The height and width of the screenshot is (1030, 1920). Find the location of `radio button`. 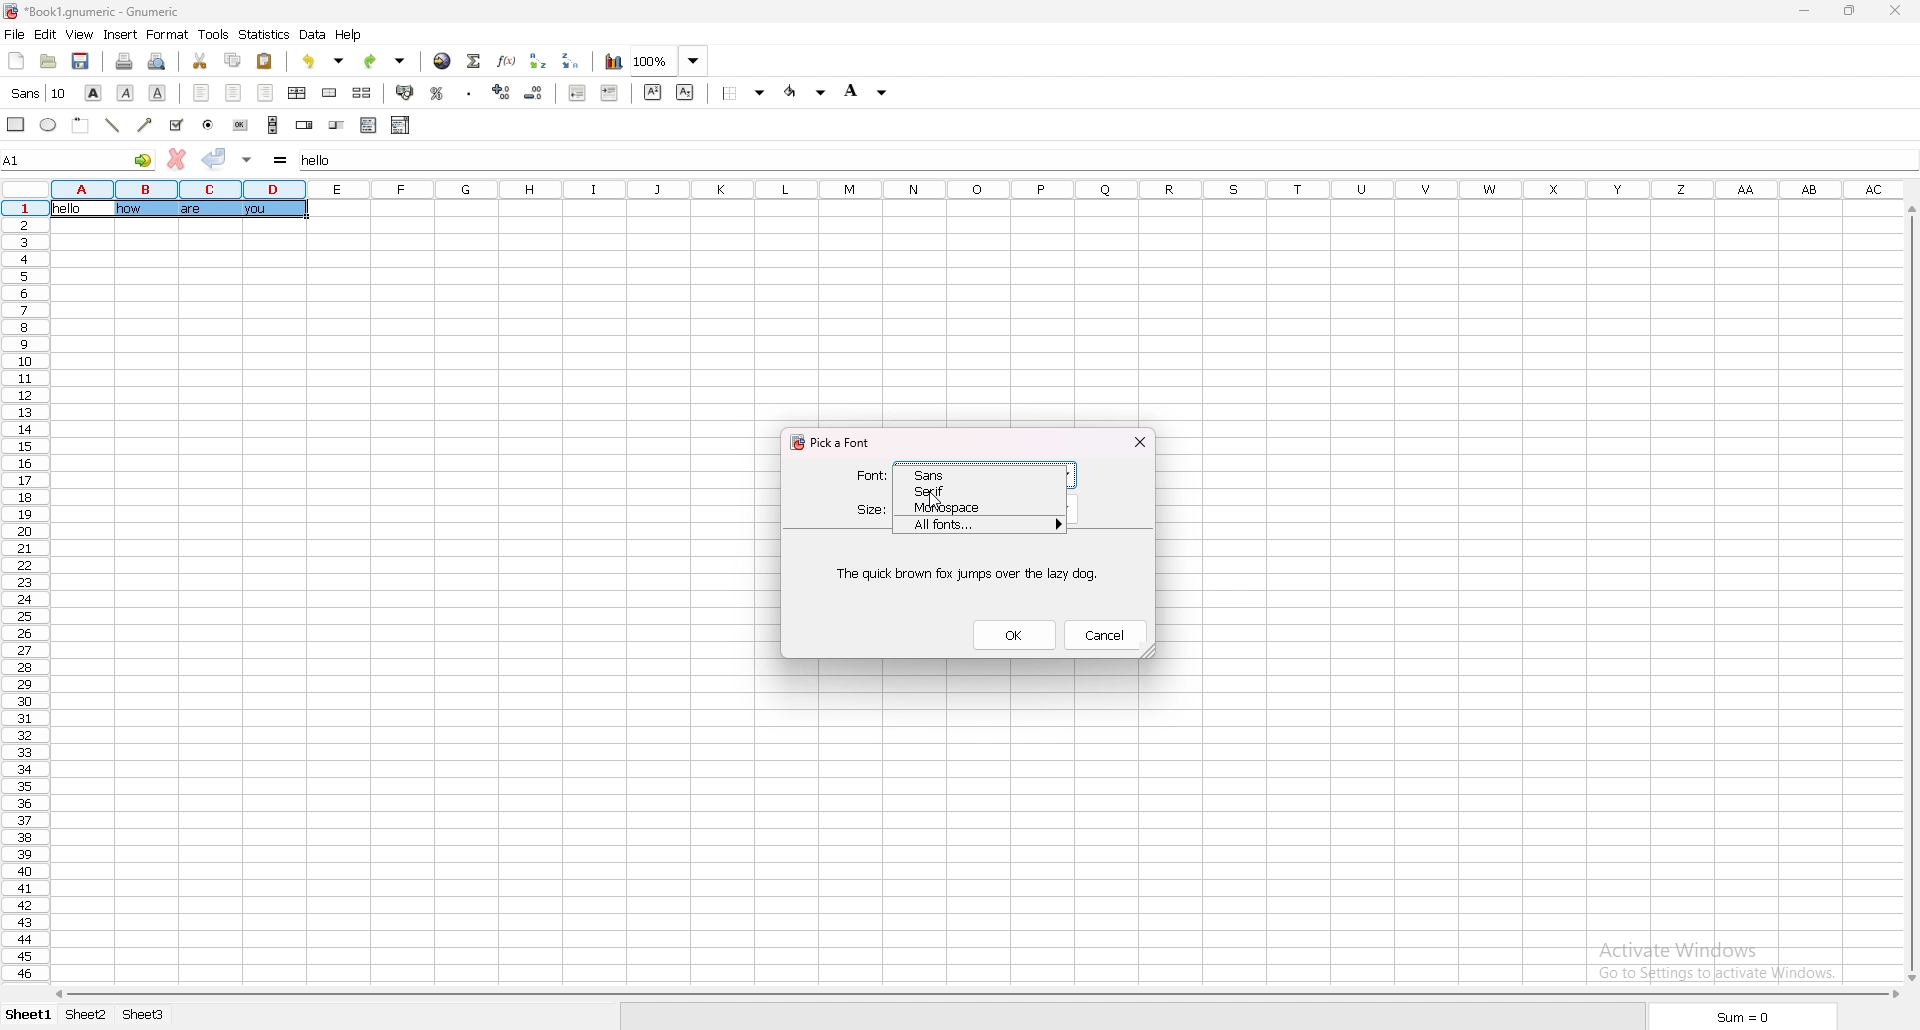

radio button is located at coordinates (207, 125).